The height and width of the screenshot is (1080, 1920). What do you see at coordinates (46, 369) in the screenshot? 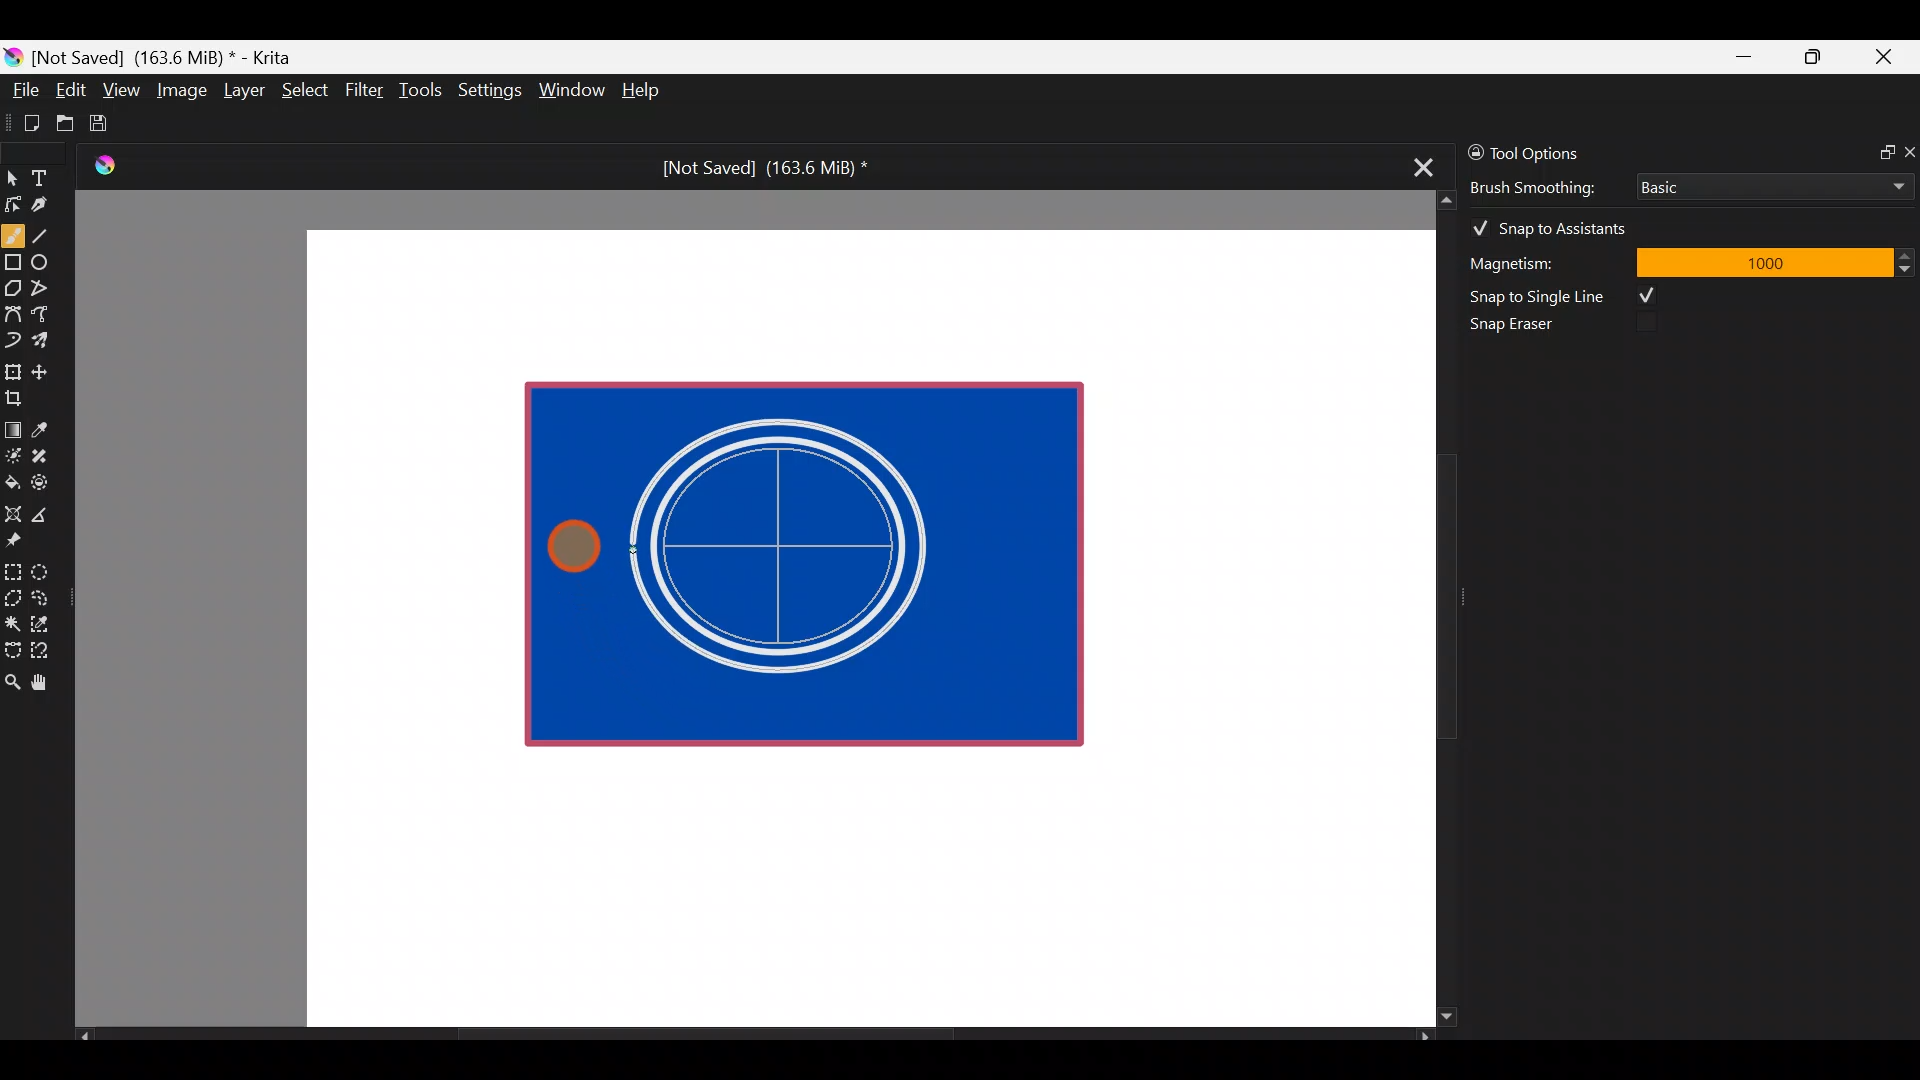
I see `Move a layer` at bounding box center [46, 369].